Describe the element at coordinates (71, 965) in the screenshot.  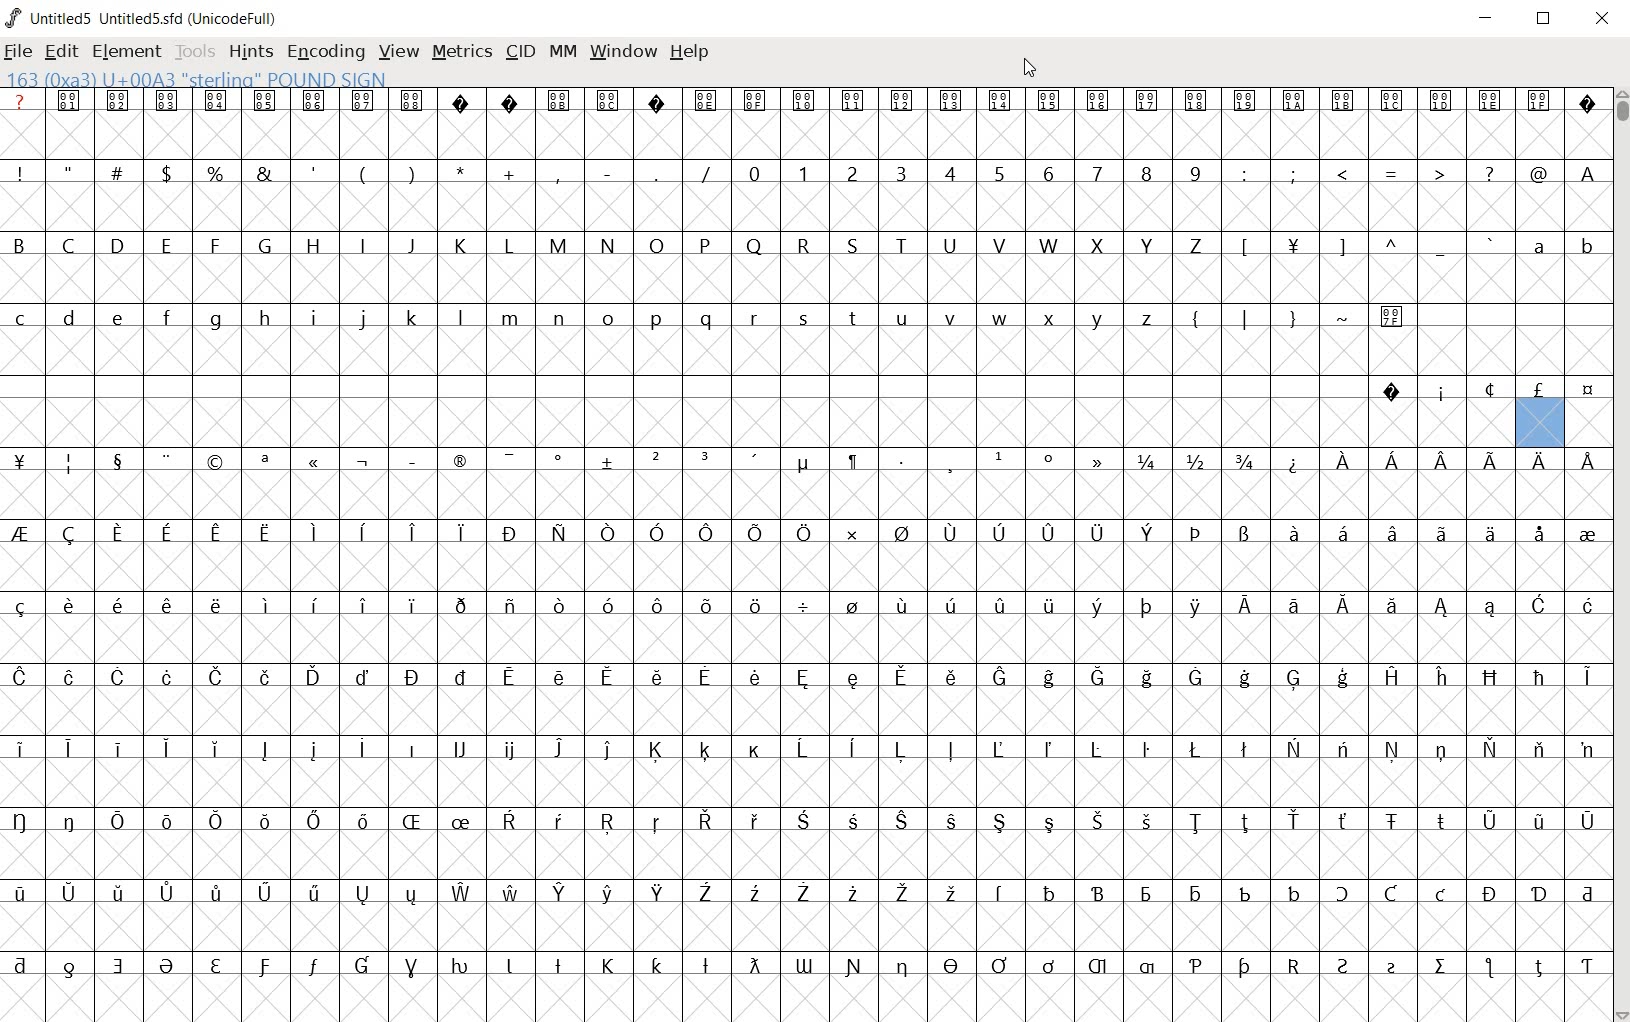
I see `Symbol` at that location.